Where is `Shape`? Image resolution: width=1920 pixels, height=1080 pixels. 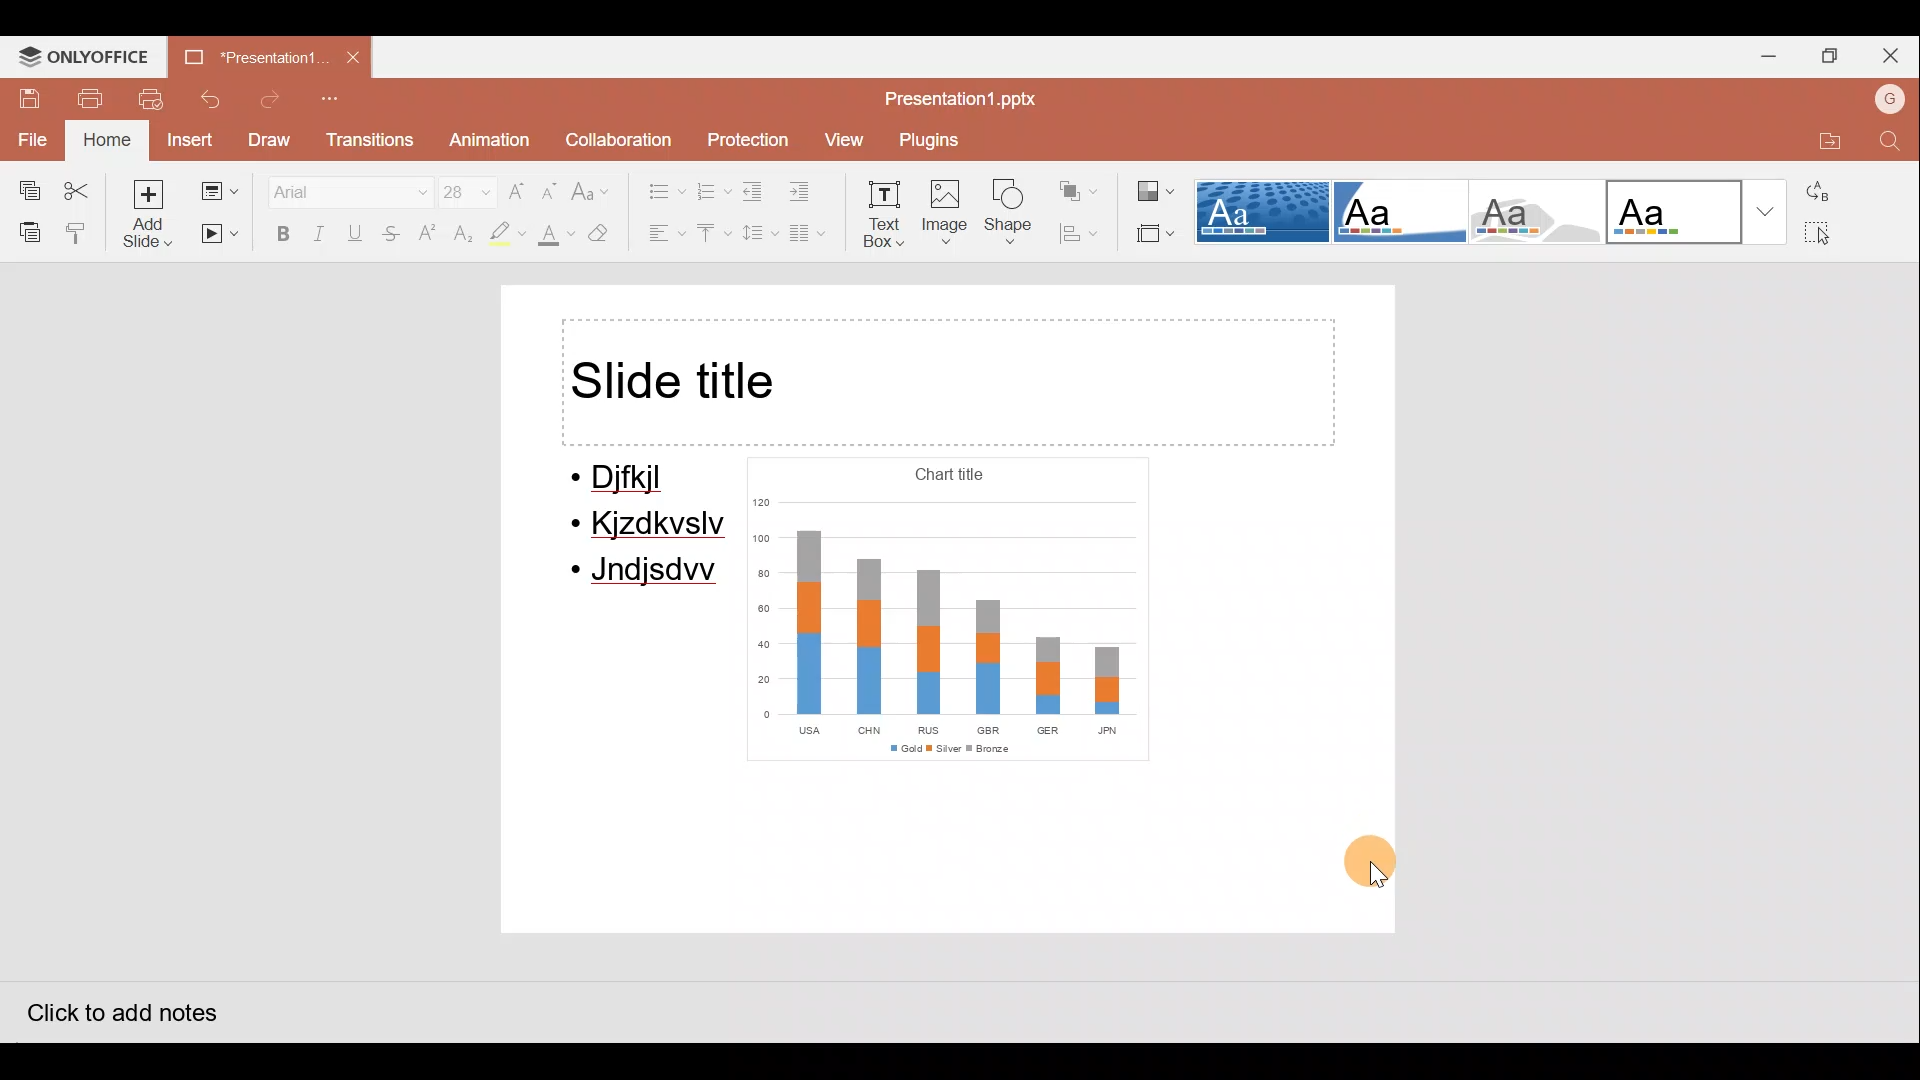 Shape is located at coordinates (1009, 215).